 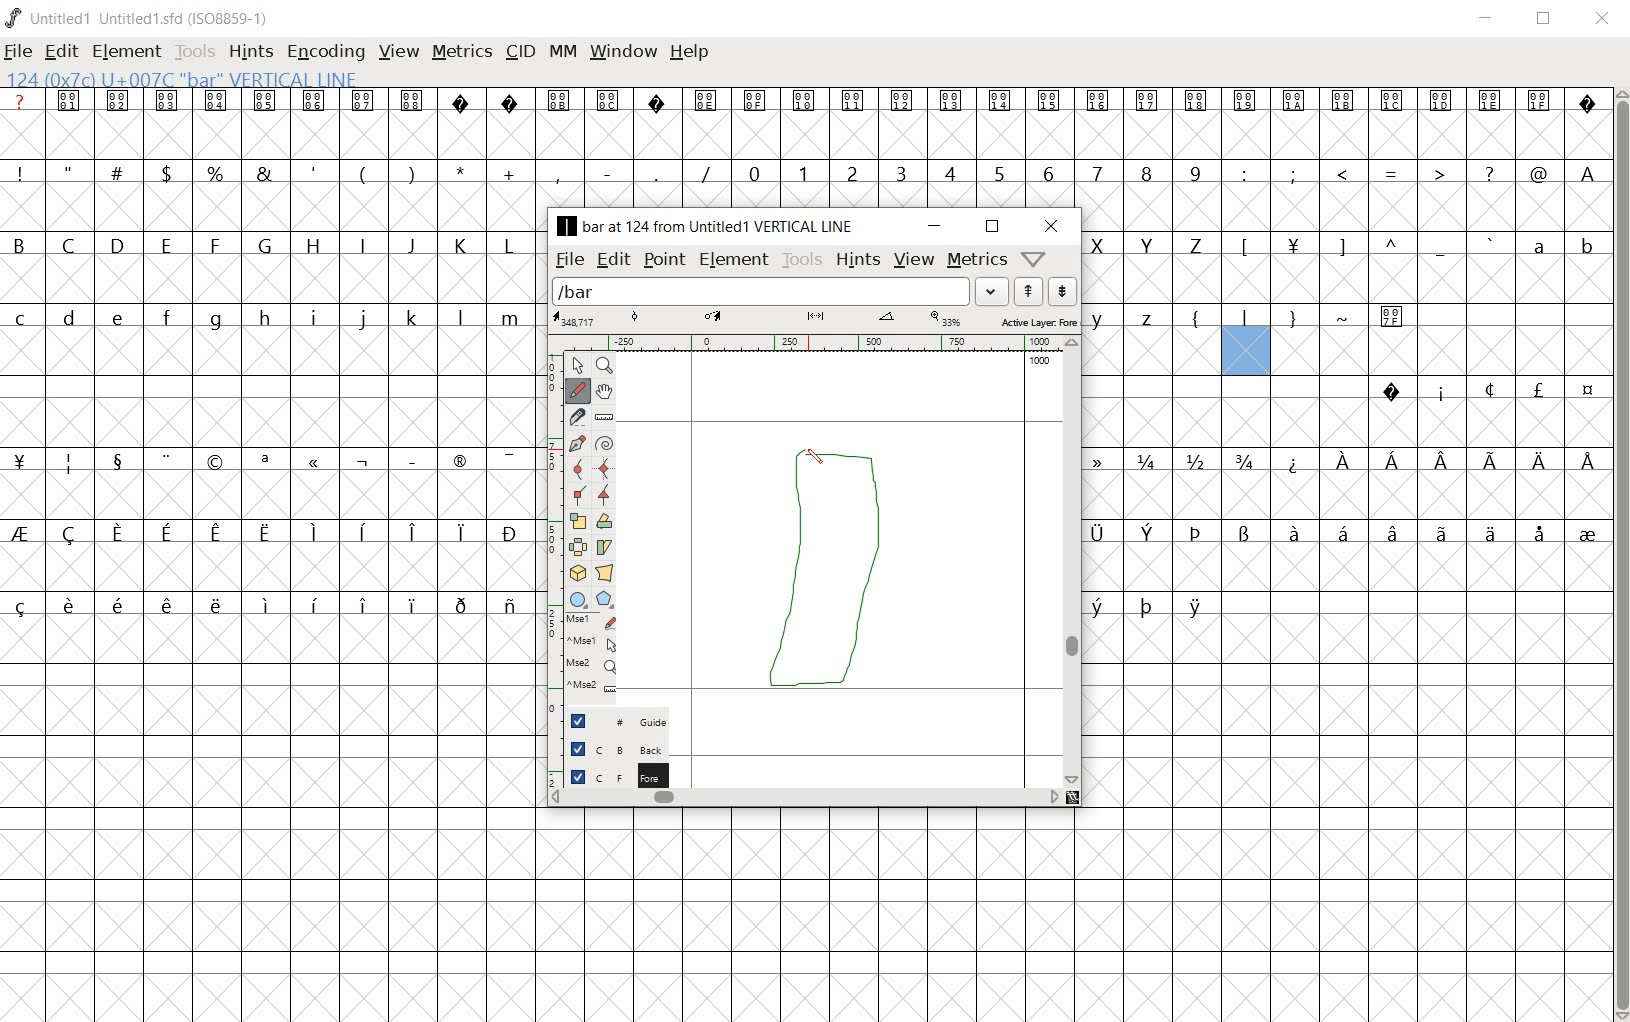 What do you see at coordinates (327, 51) in the screenshot?
I see `encoding` at bounding box center [327, 51].